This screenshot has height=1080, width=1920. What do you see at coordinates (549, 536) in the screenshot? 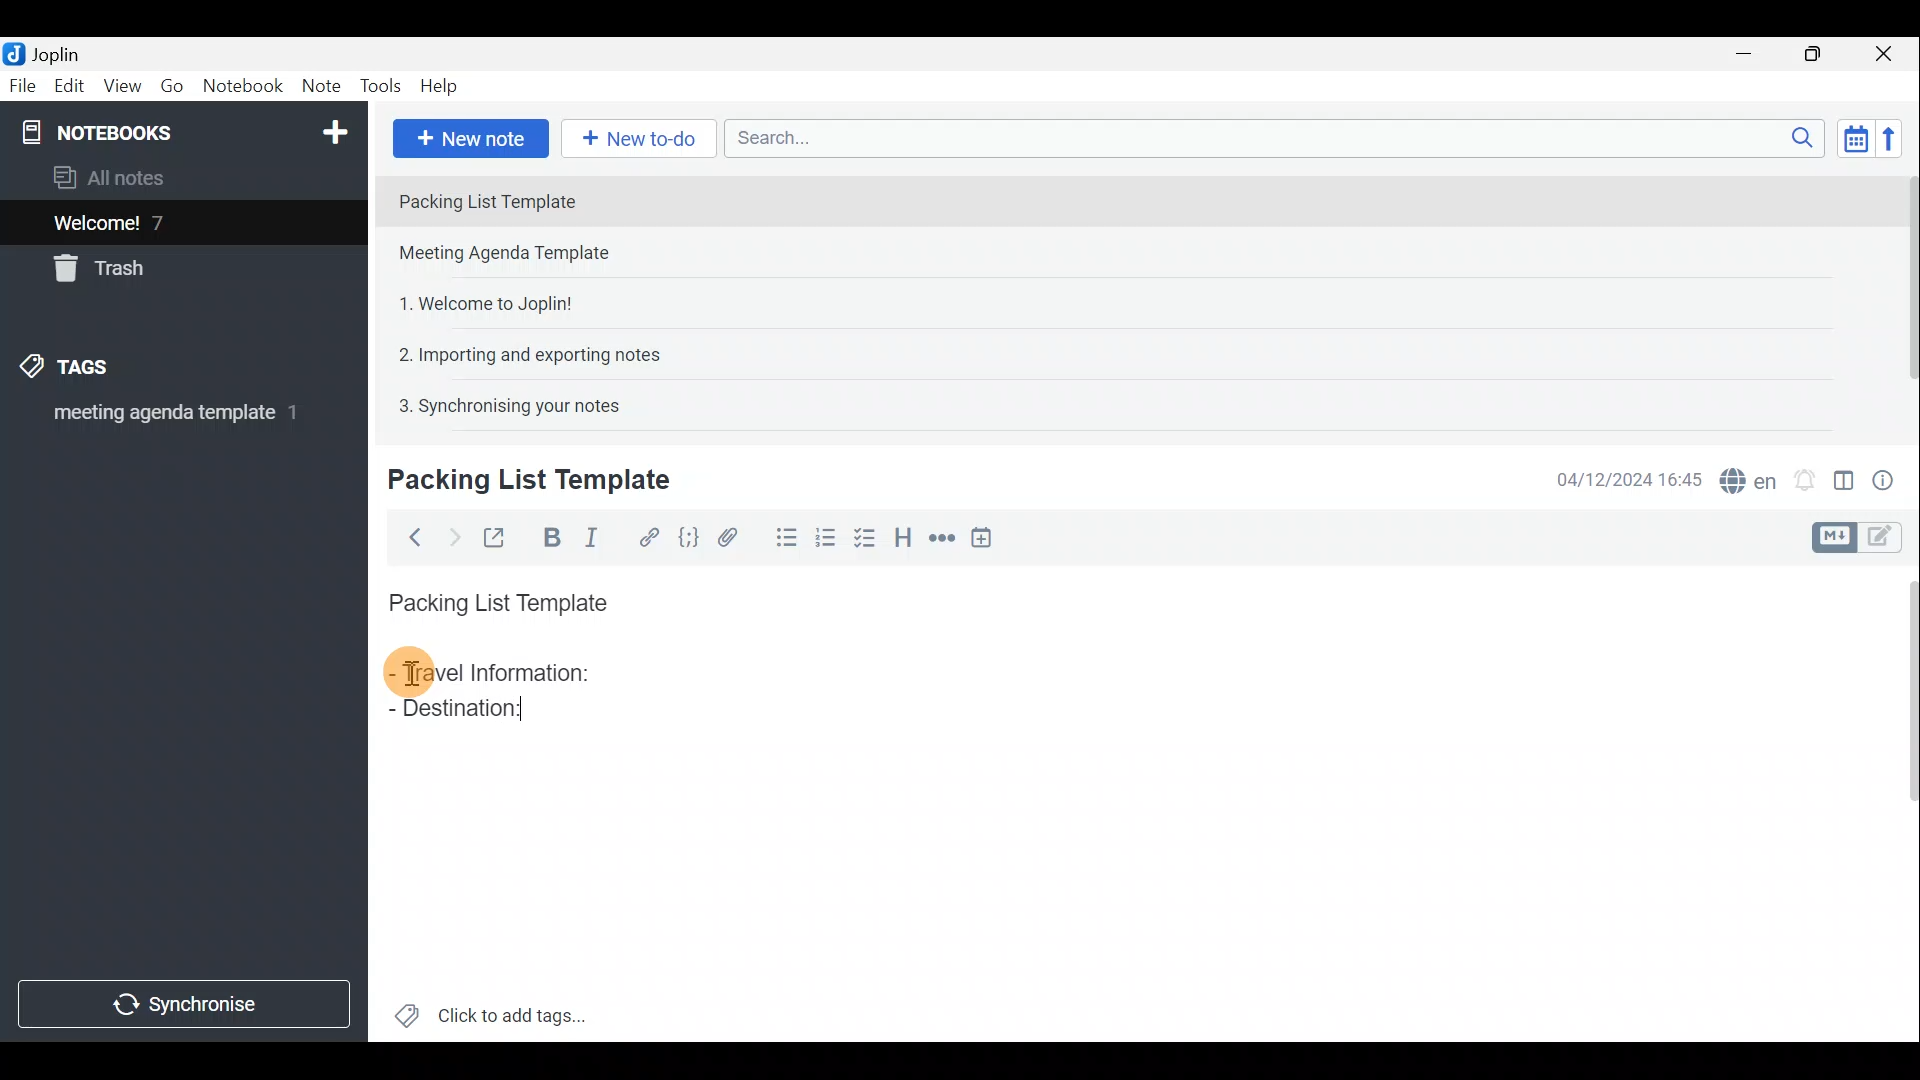
I see `Bold` at bounding box center [549, 536].